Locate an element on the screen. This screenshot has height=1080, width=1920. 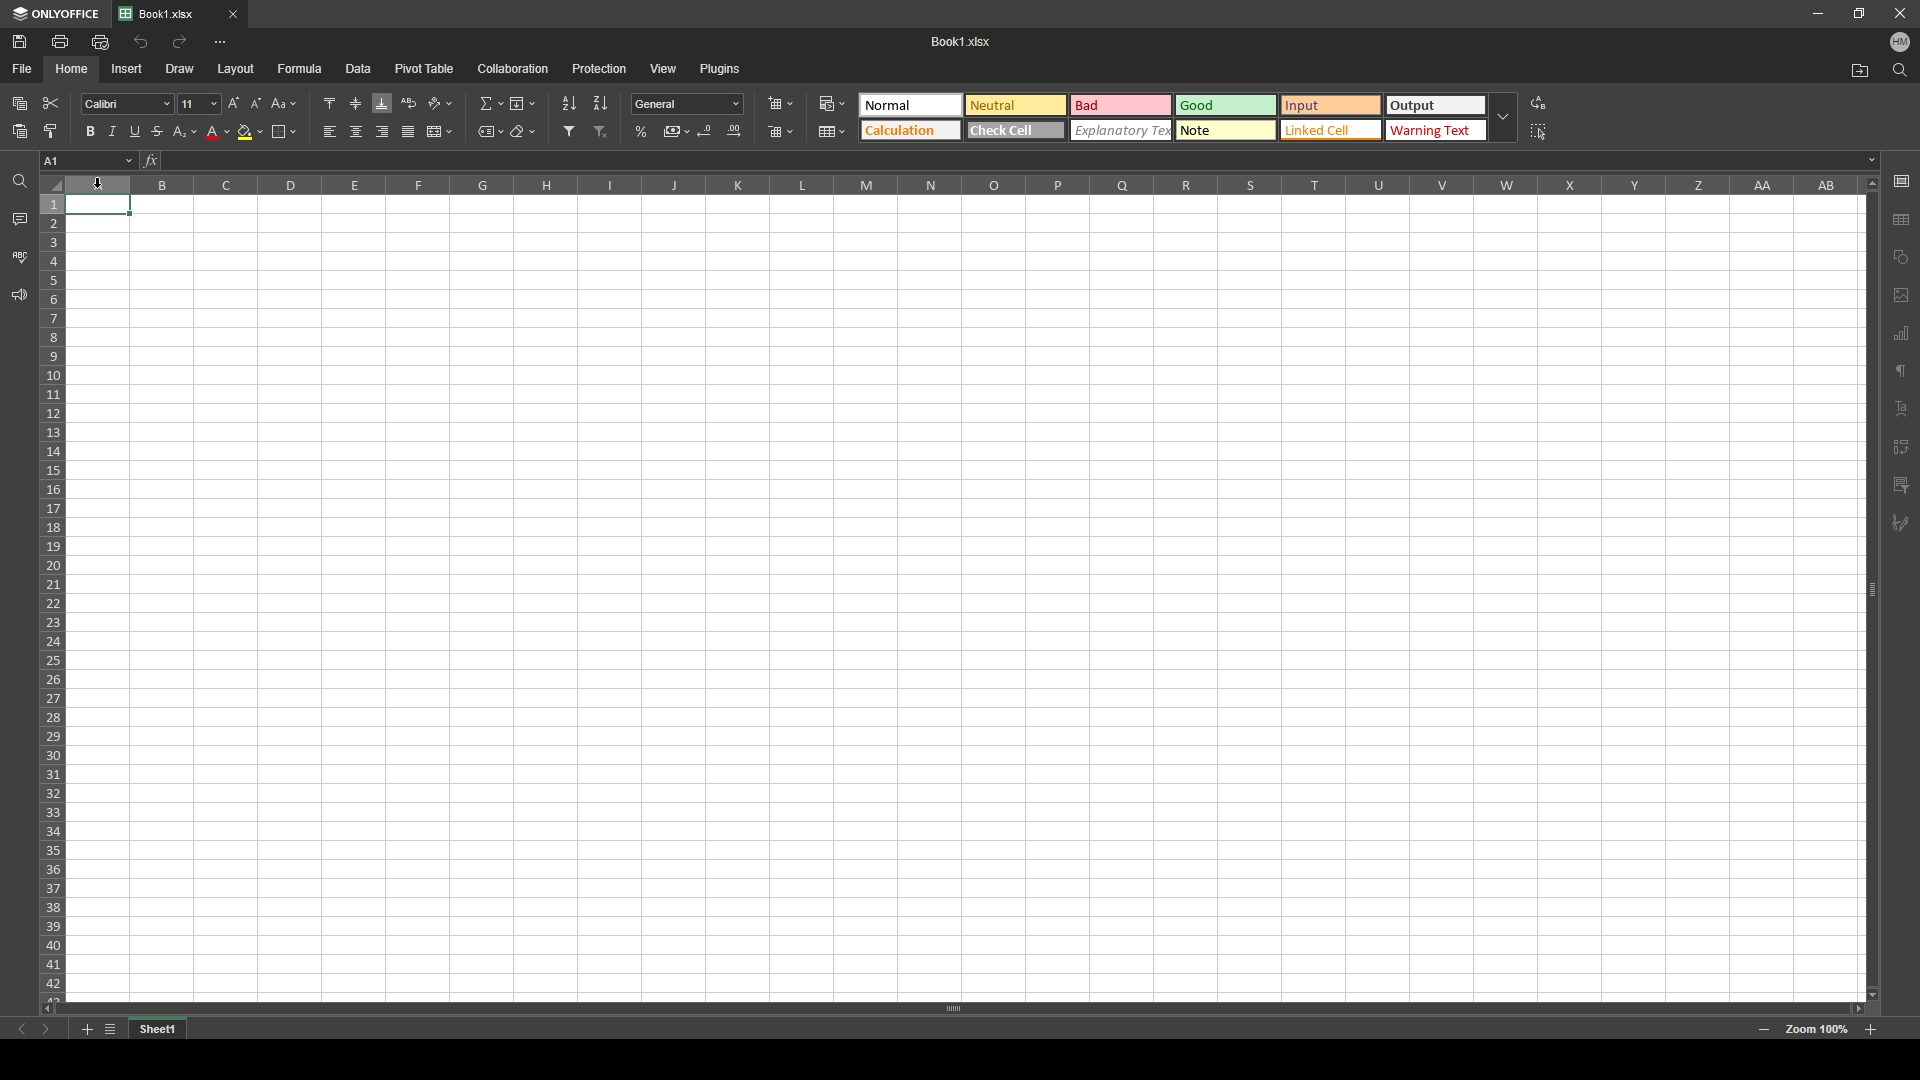
select all cells is located at coordinates (51, 183).